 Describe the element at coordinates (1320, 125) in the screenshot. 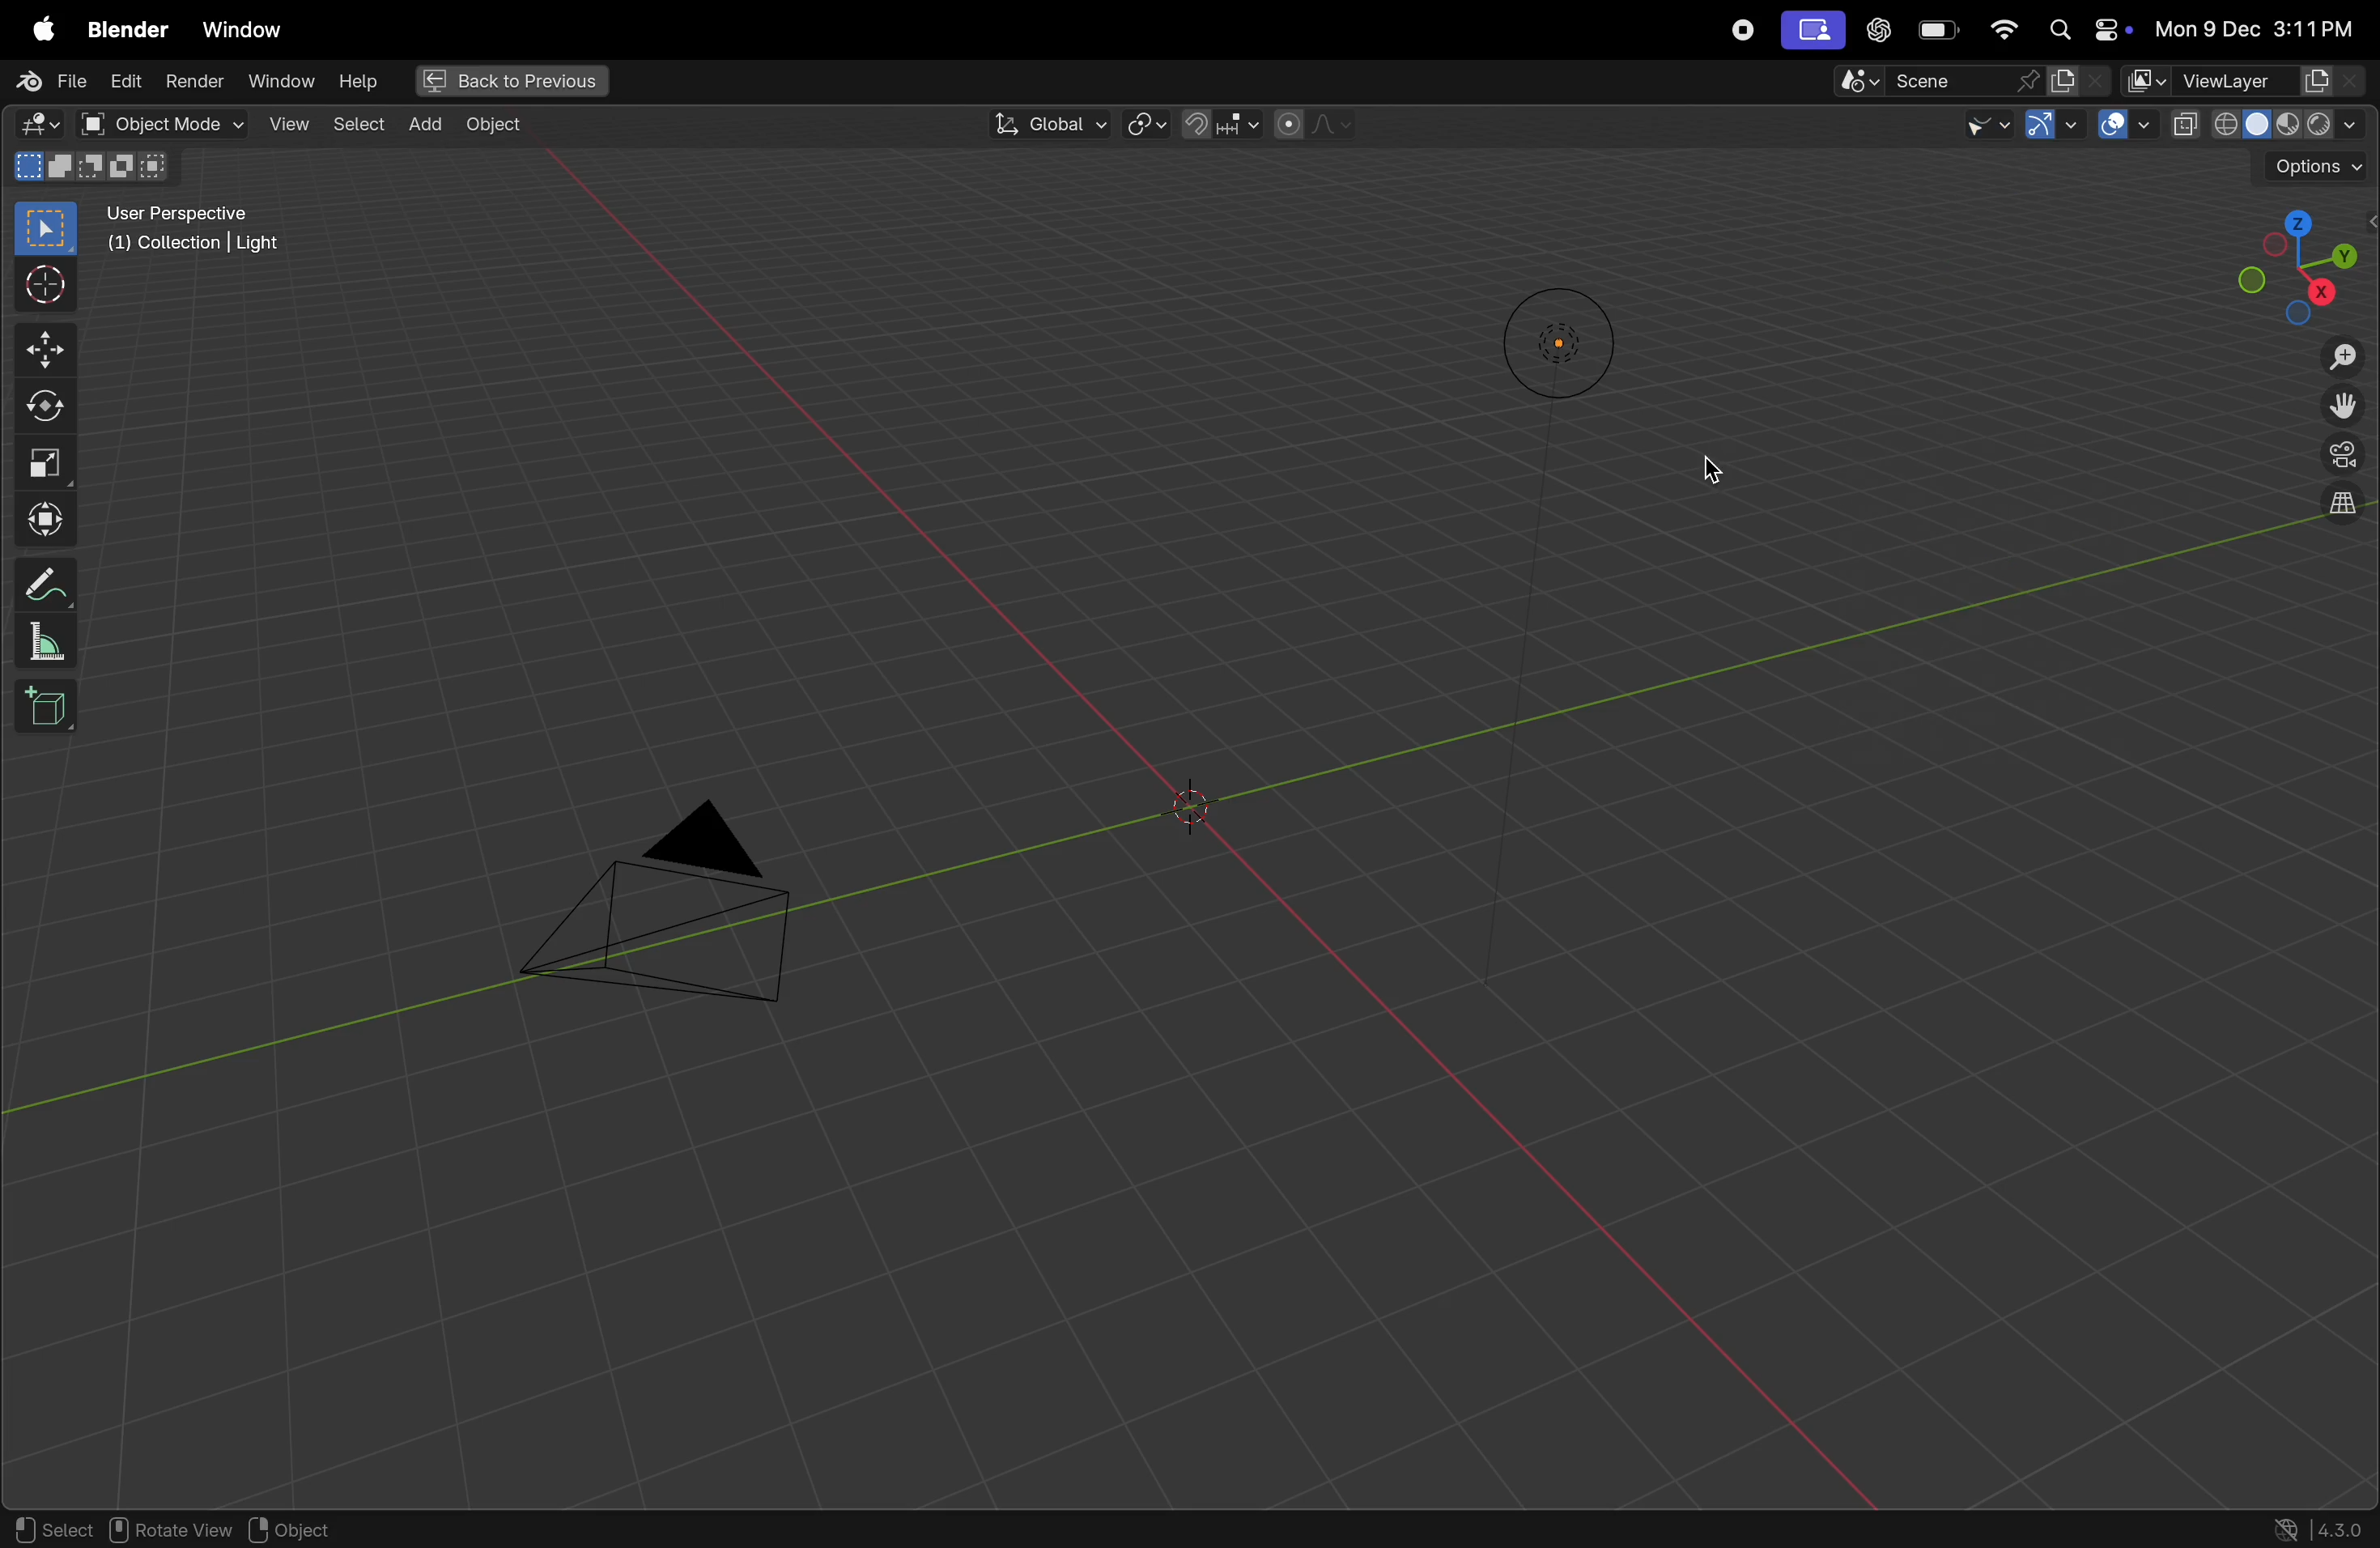

I see `falloff` at that location.